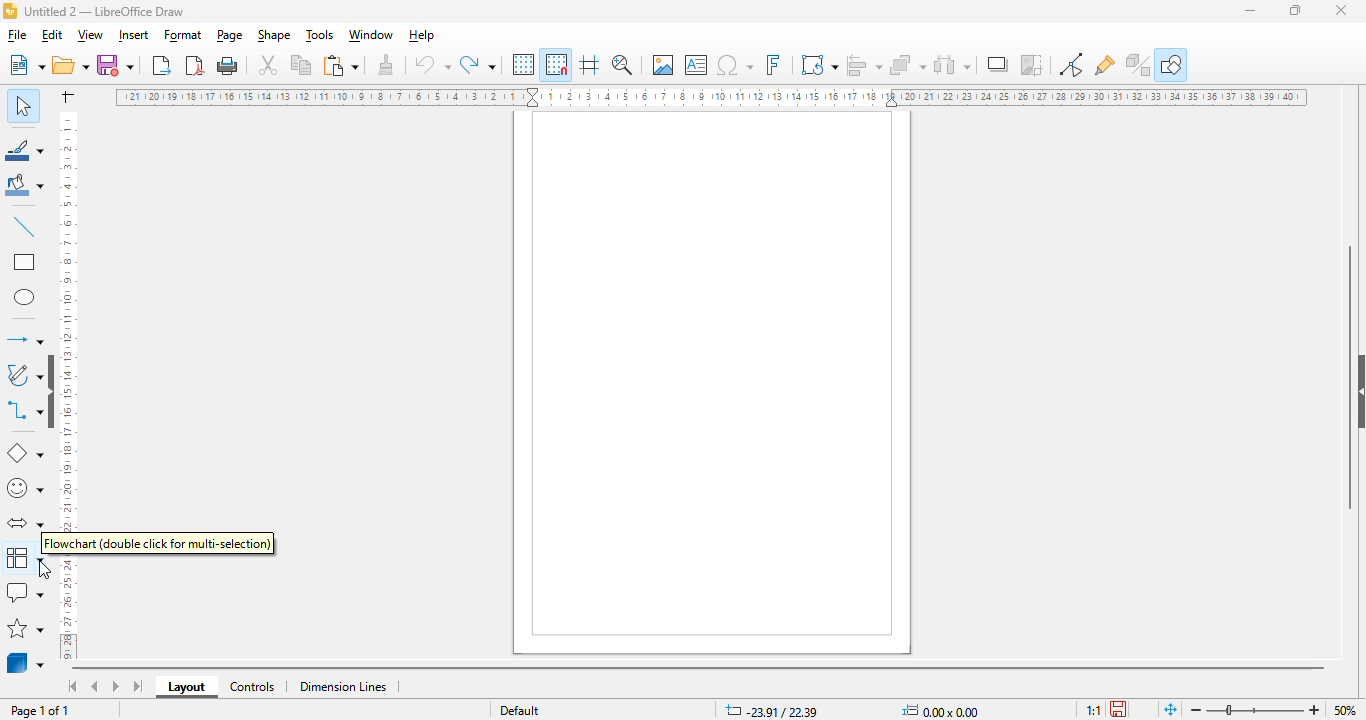  I want to click on insert text box, so click(696, 65).